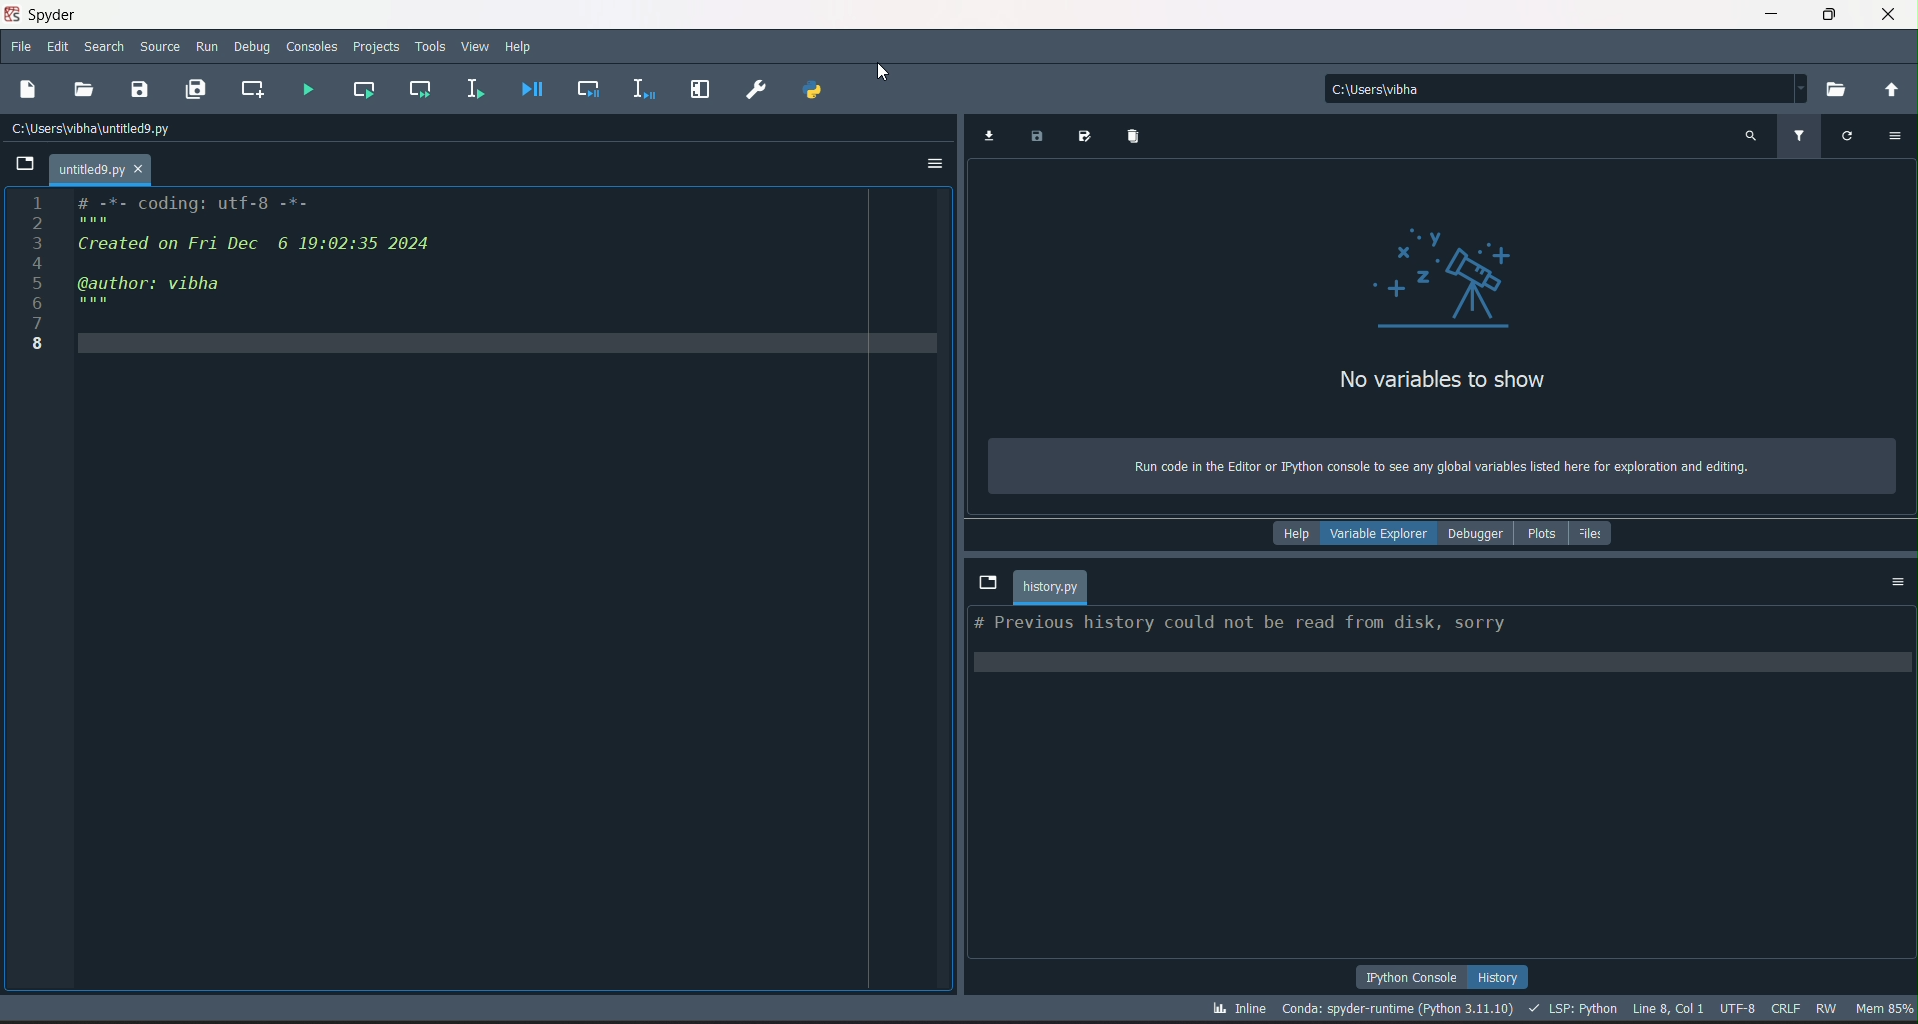 The height and width of the screenshot is (1024, 1918). Describe the element at coordinates (22, 162) in the screenshot. I see `browse tabs` at that location.